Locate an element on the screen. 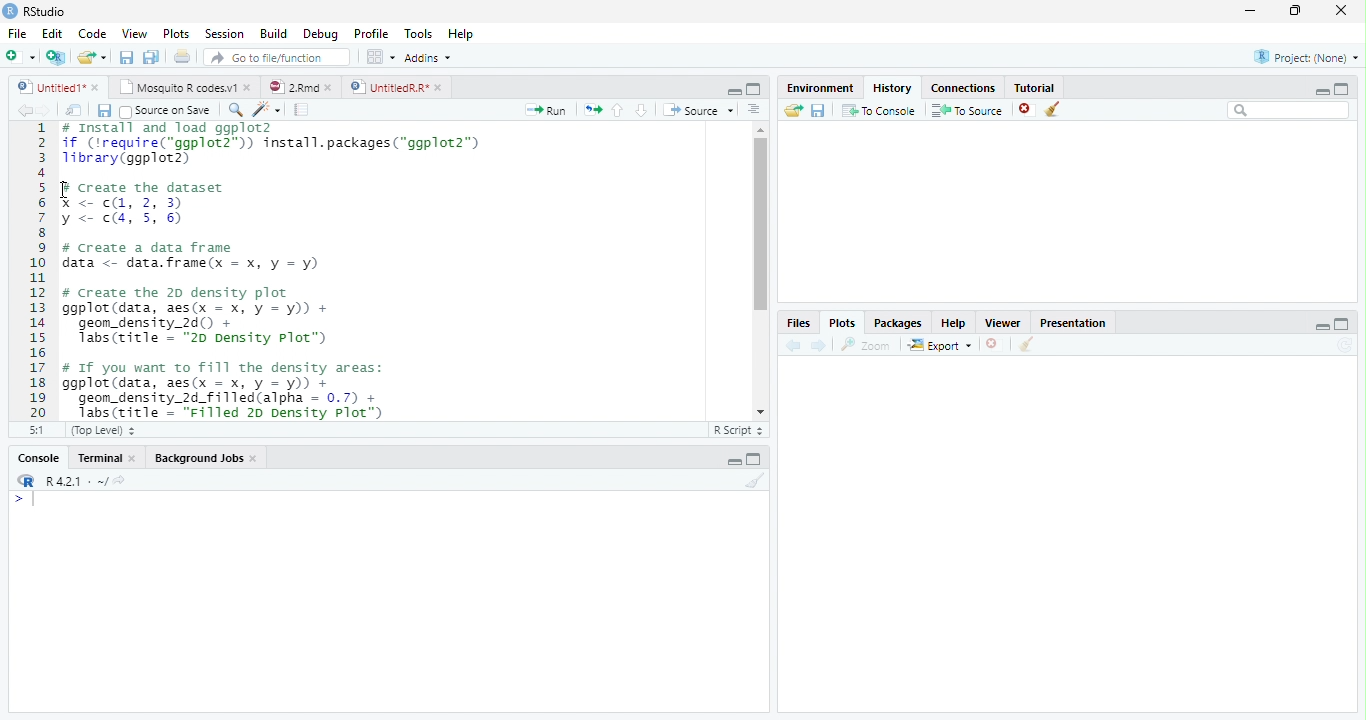 The width and height of the screenshot is (1366, 720). re-run the previous code is located at coordinates (592, 109).